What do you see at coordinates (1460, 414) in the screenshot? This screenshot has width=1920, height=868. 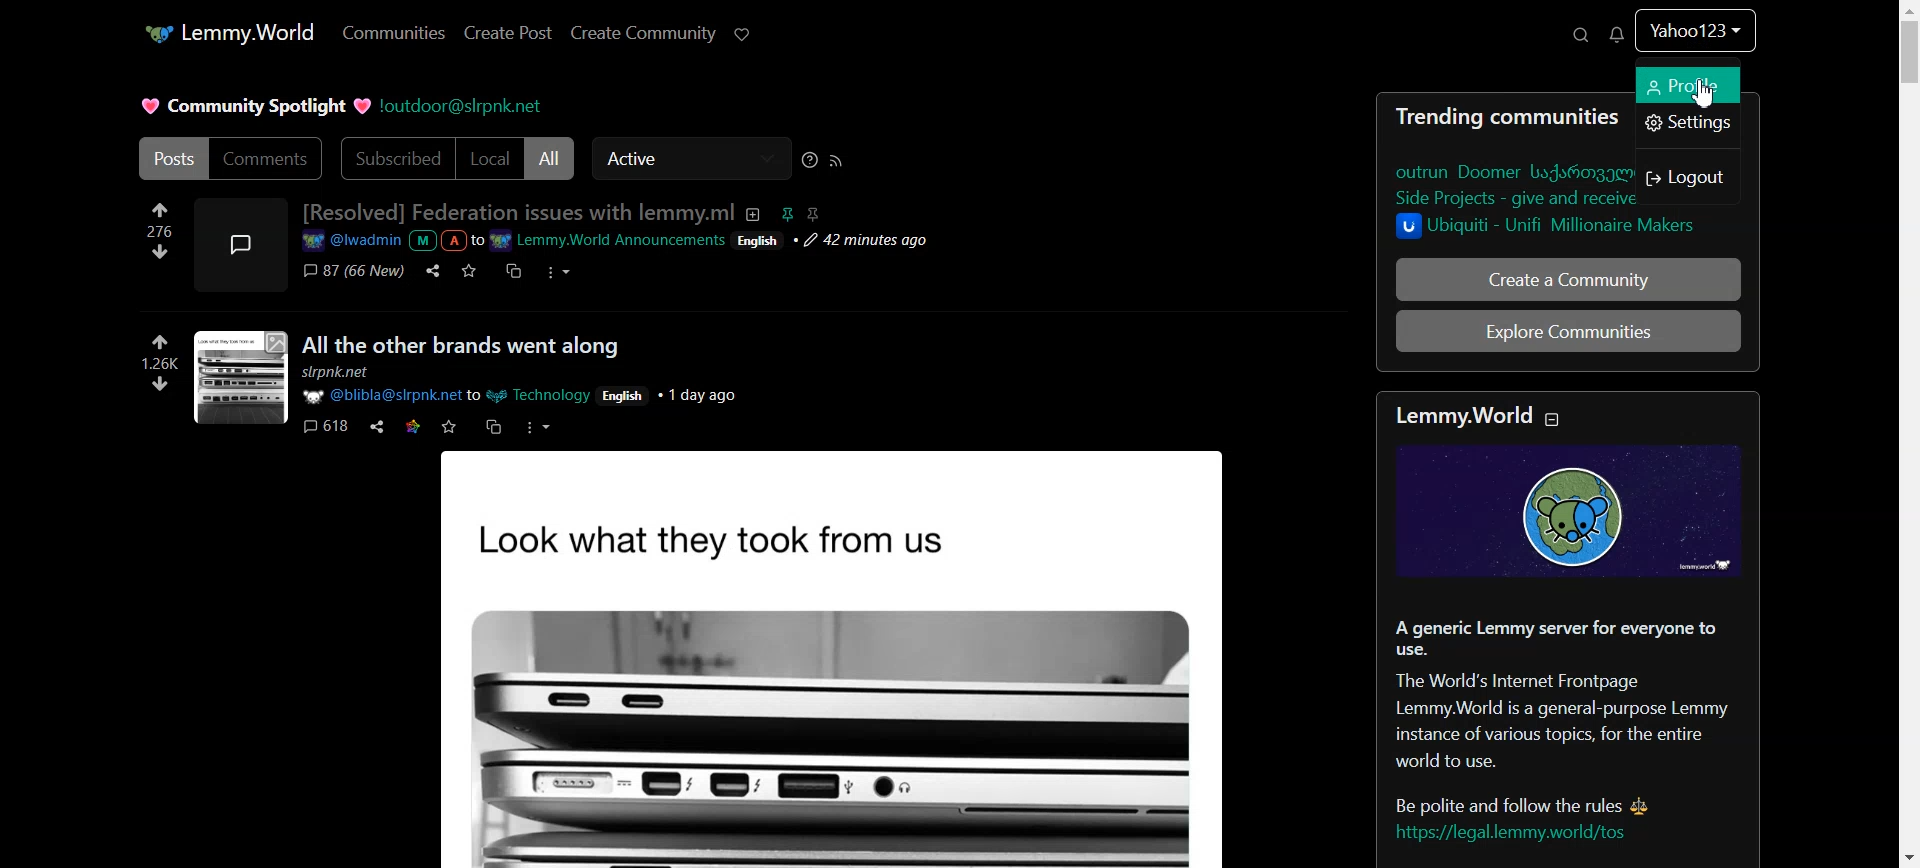 I see `lemmy.world` at bounding box center [1460, 414].